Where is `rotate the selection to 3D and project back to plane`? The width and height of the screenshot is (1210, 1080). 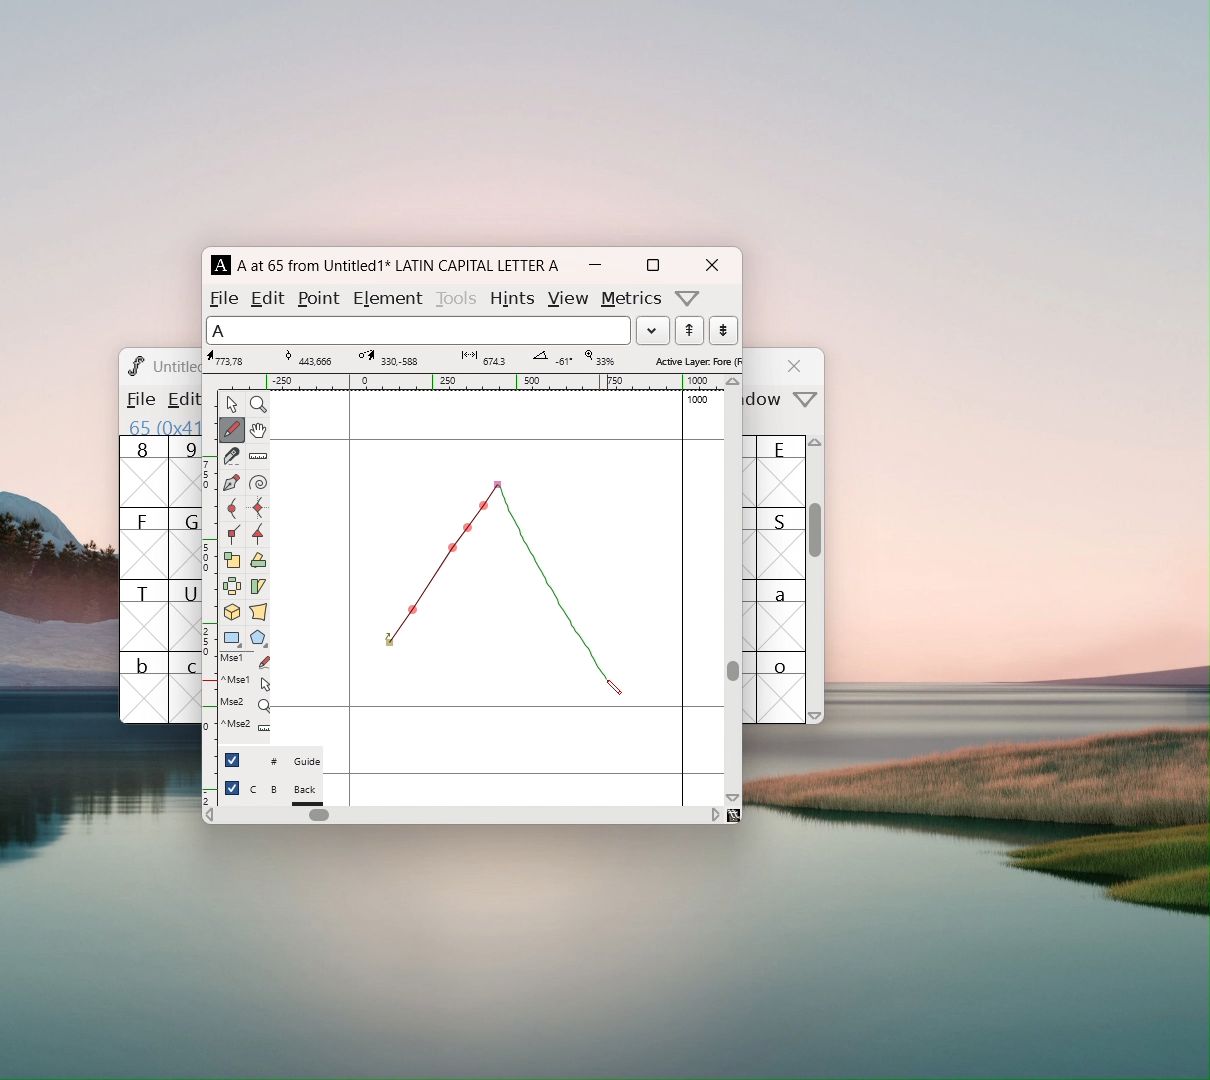
rotate the selection to 3D and project back to plane is located at coordinates (232, 614).